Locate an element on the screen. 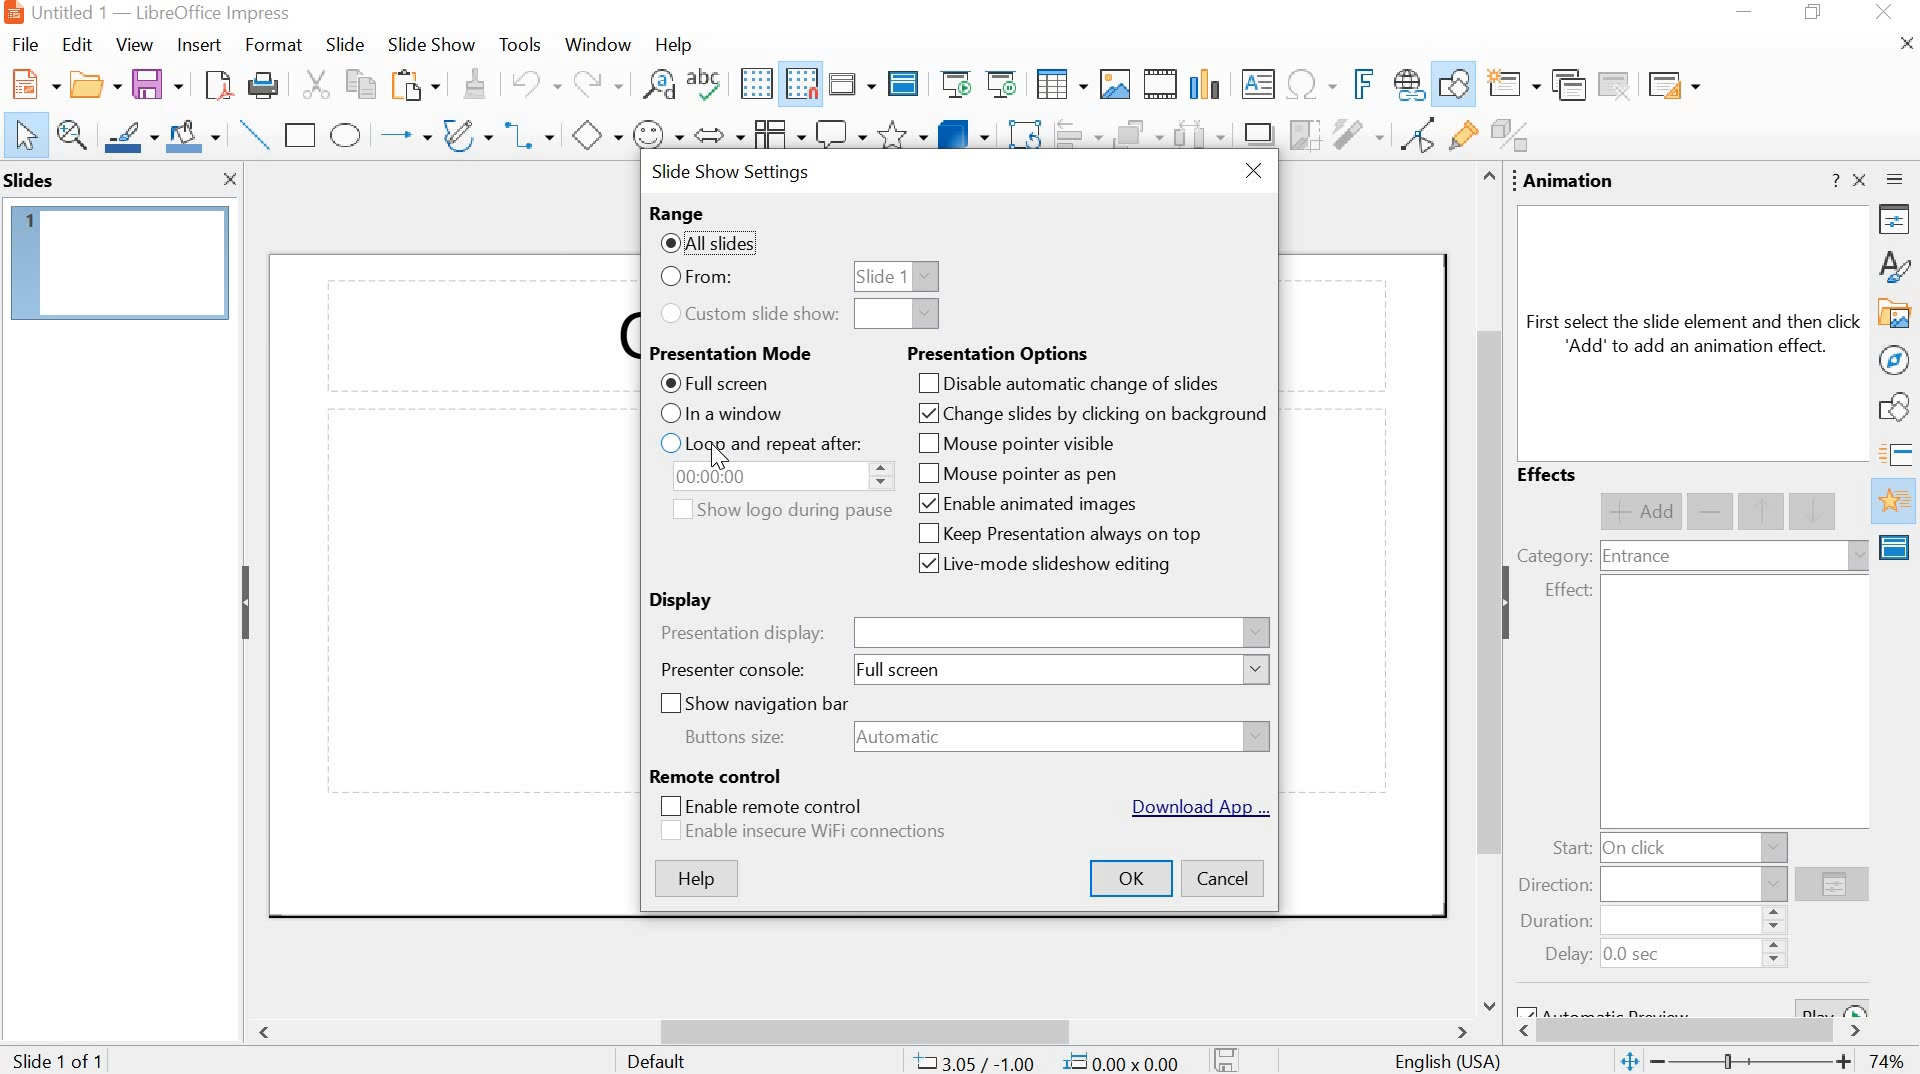  lines and arrows is located at coordinates (403, 136).